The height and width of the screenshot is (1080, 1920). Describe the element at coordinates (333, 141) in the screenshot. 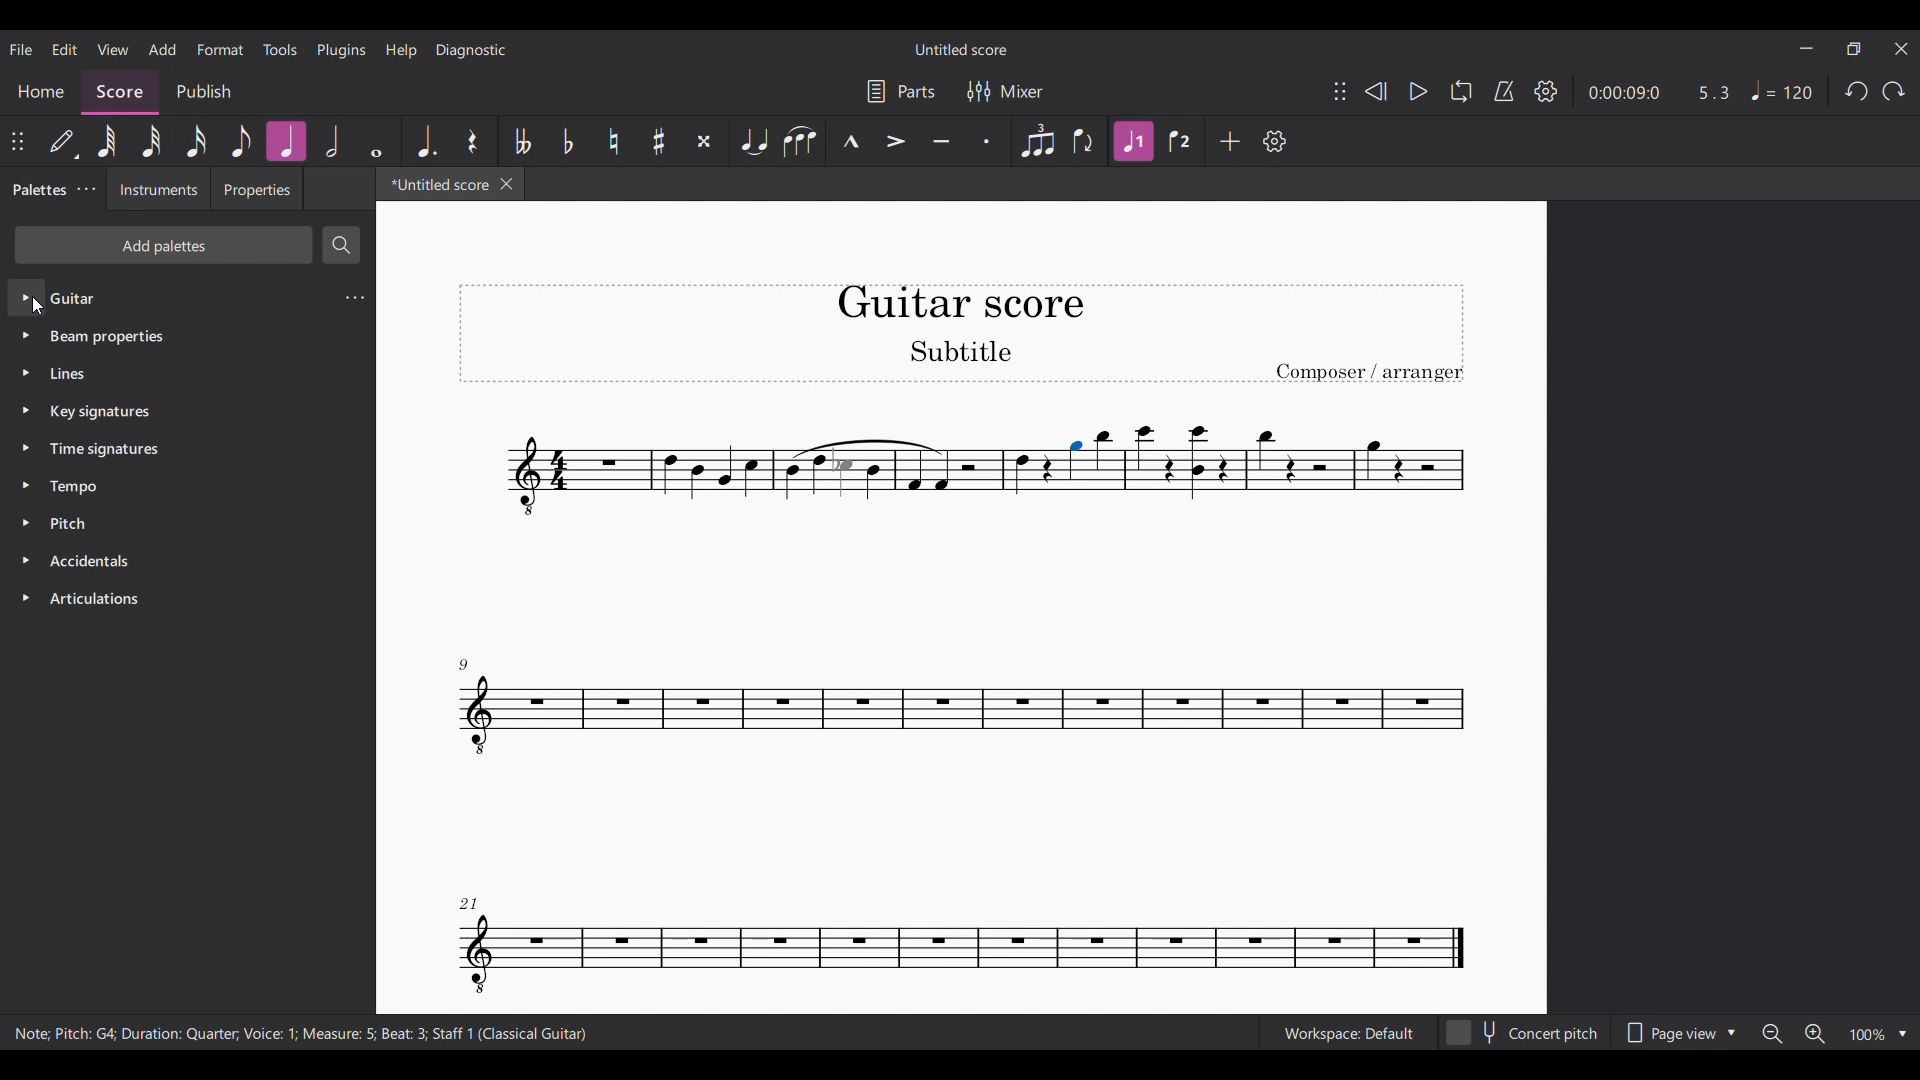

I see `Half note` at that location.